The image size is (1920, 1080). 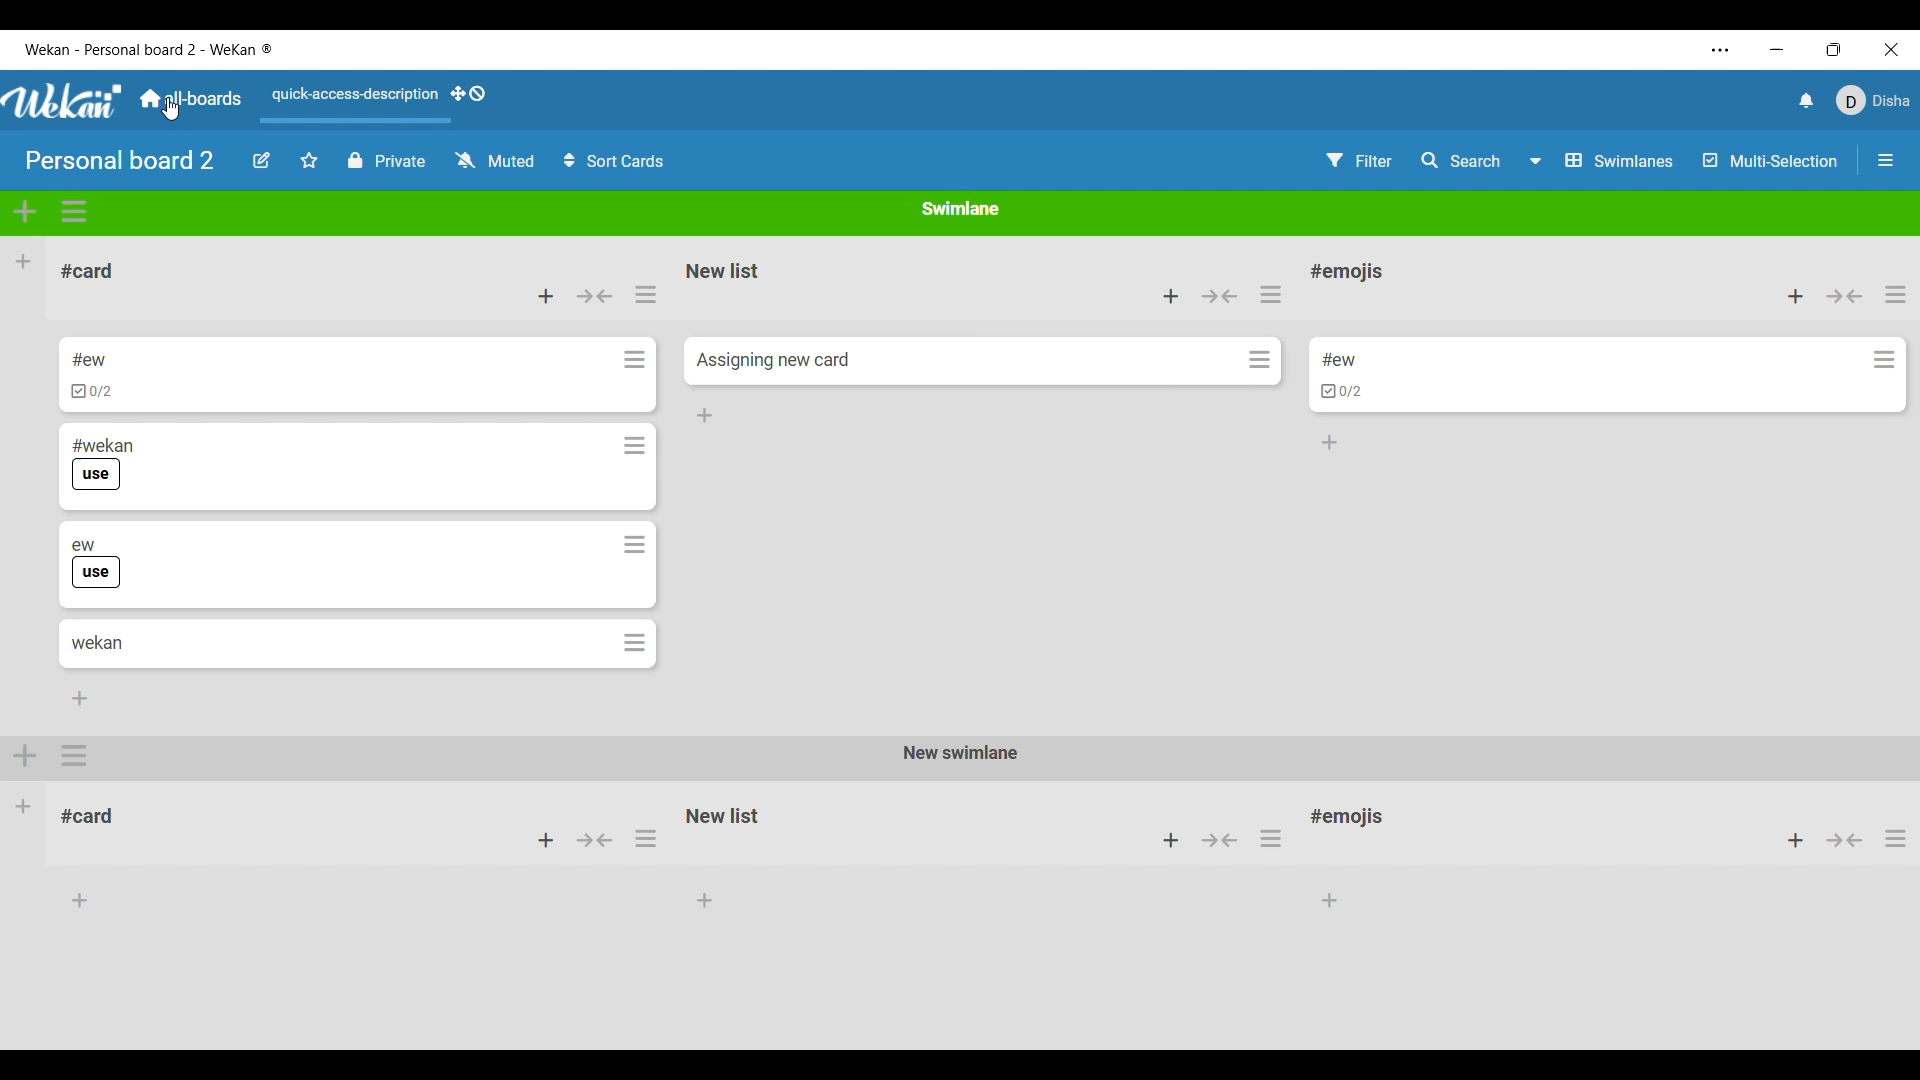 I want to click on collapse, so click(x=1218, y=844).